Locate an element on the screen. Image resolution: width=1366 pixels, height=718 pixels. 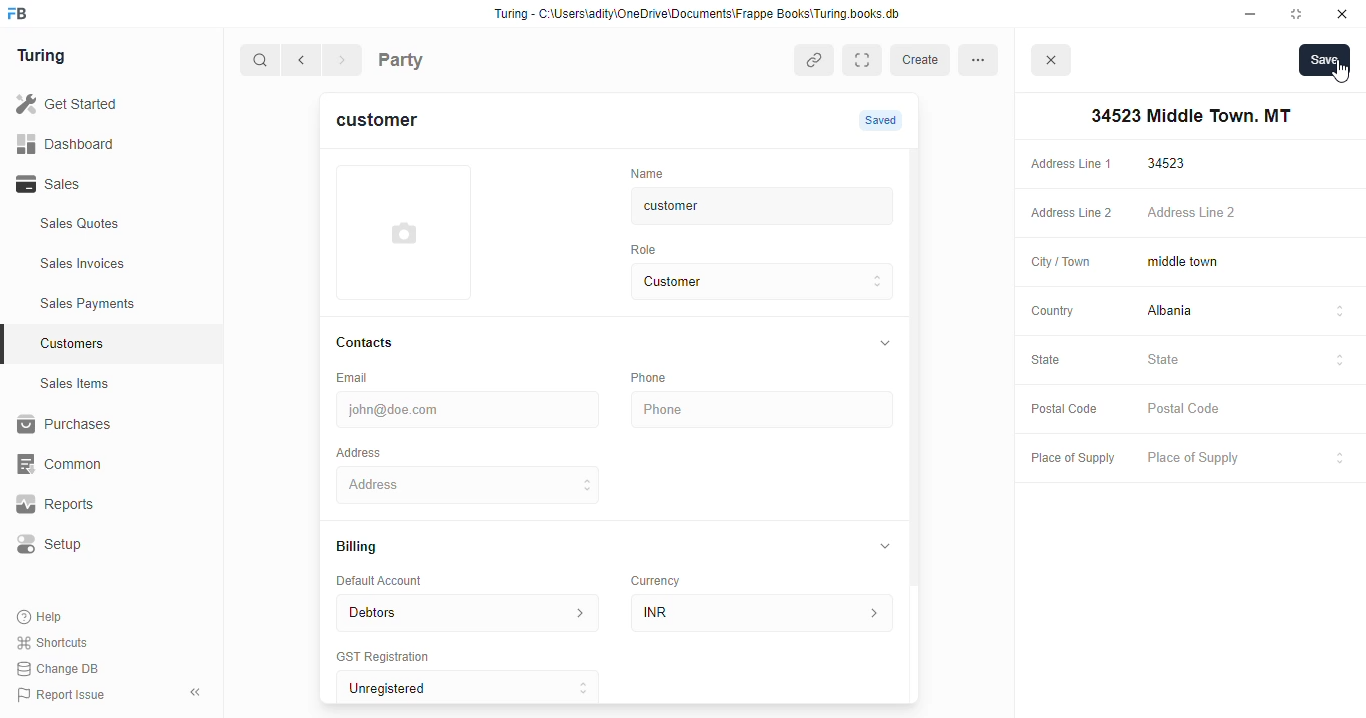
Address Line 2 is located at coordinates (1248, 214).